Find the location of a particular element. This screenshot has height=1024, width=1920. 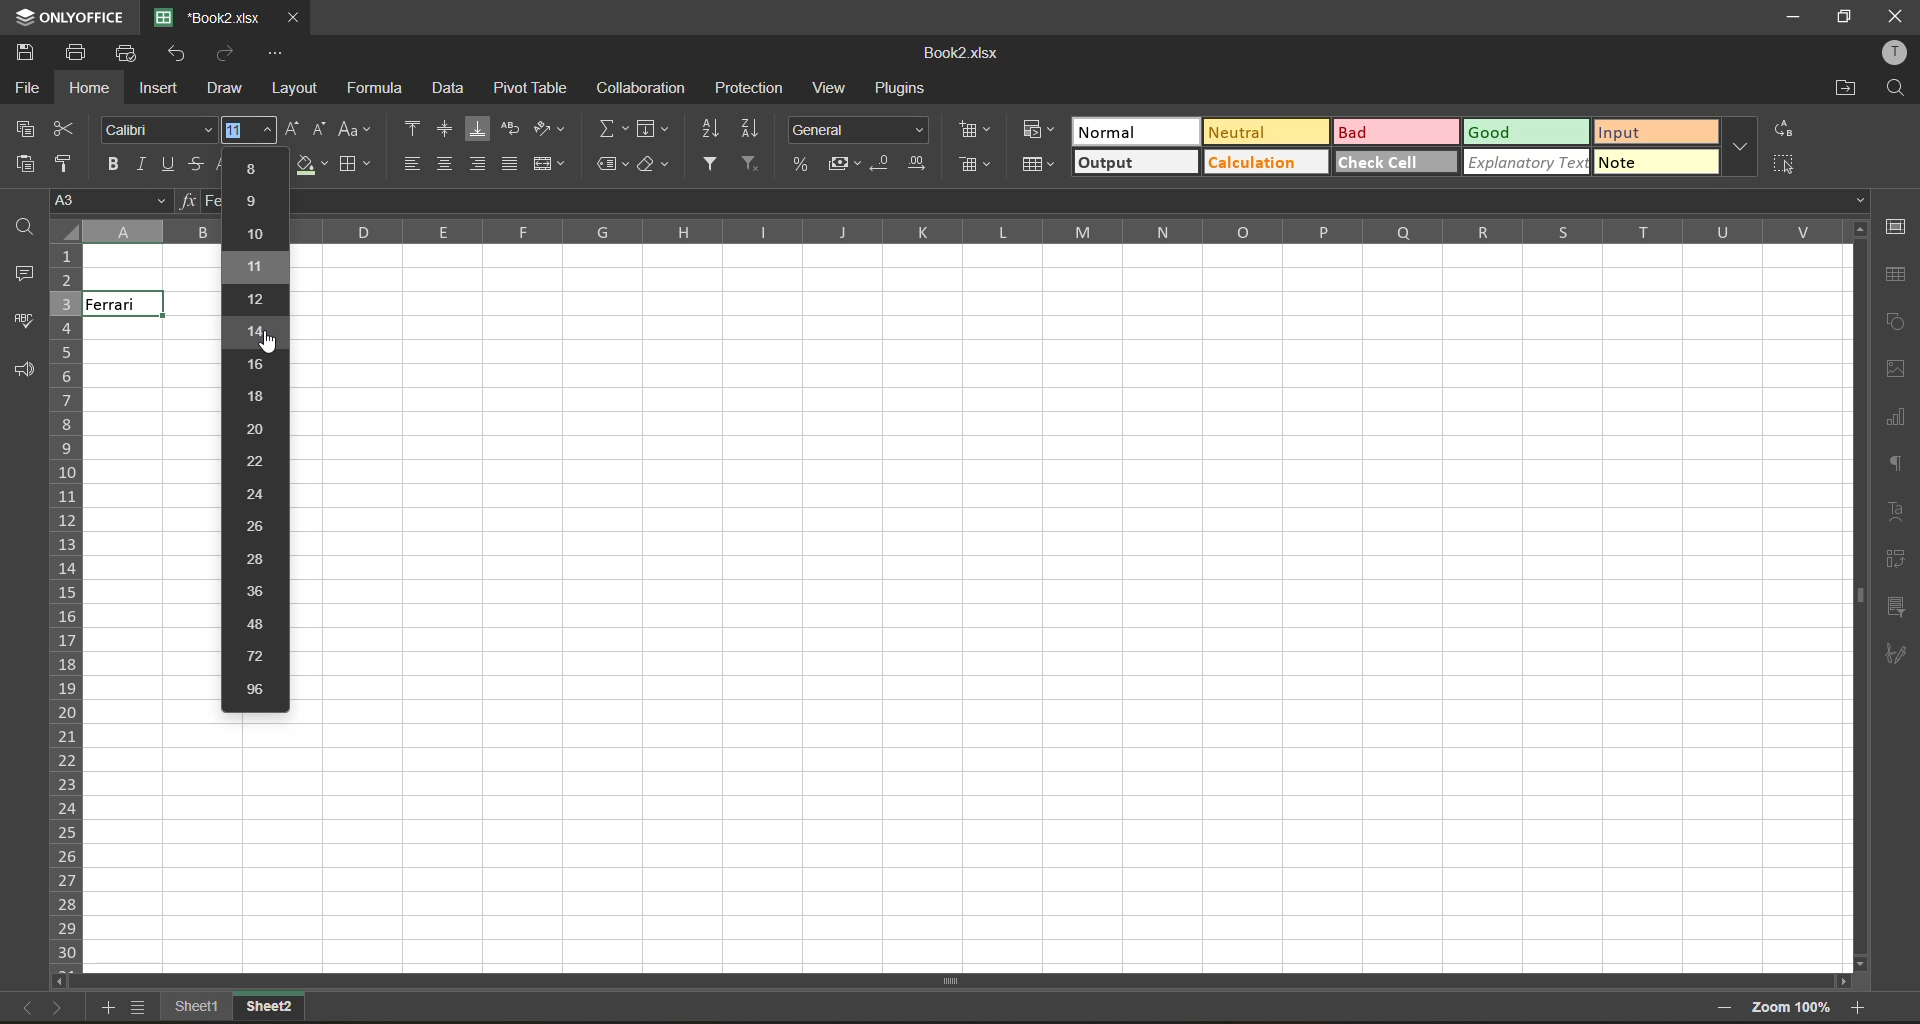

replace is located at coordinates (1782, 128).